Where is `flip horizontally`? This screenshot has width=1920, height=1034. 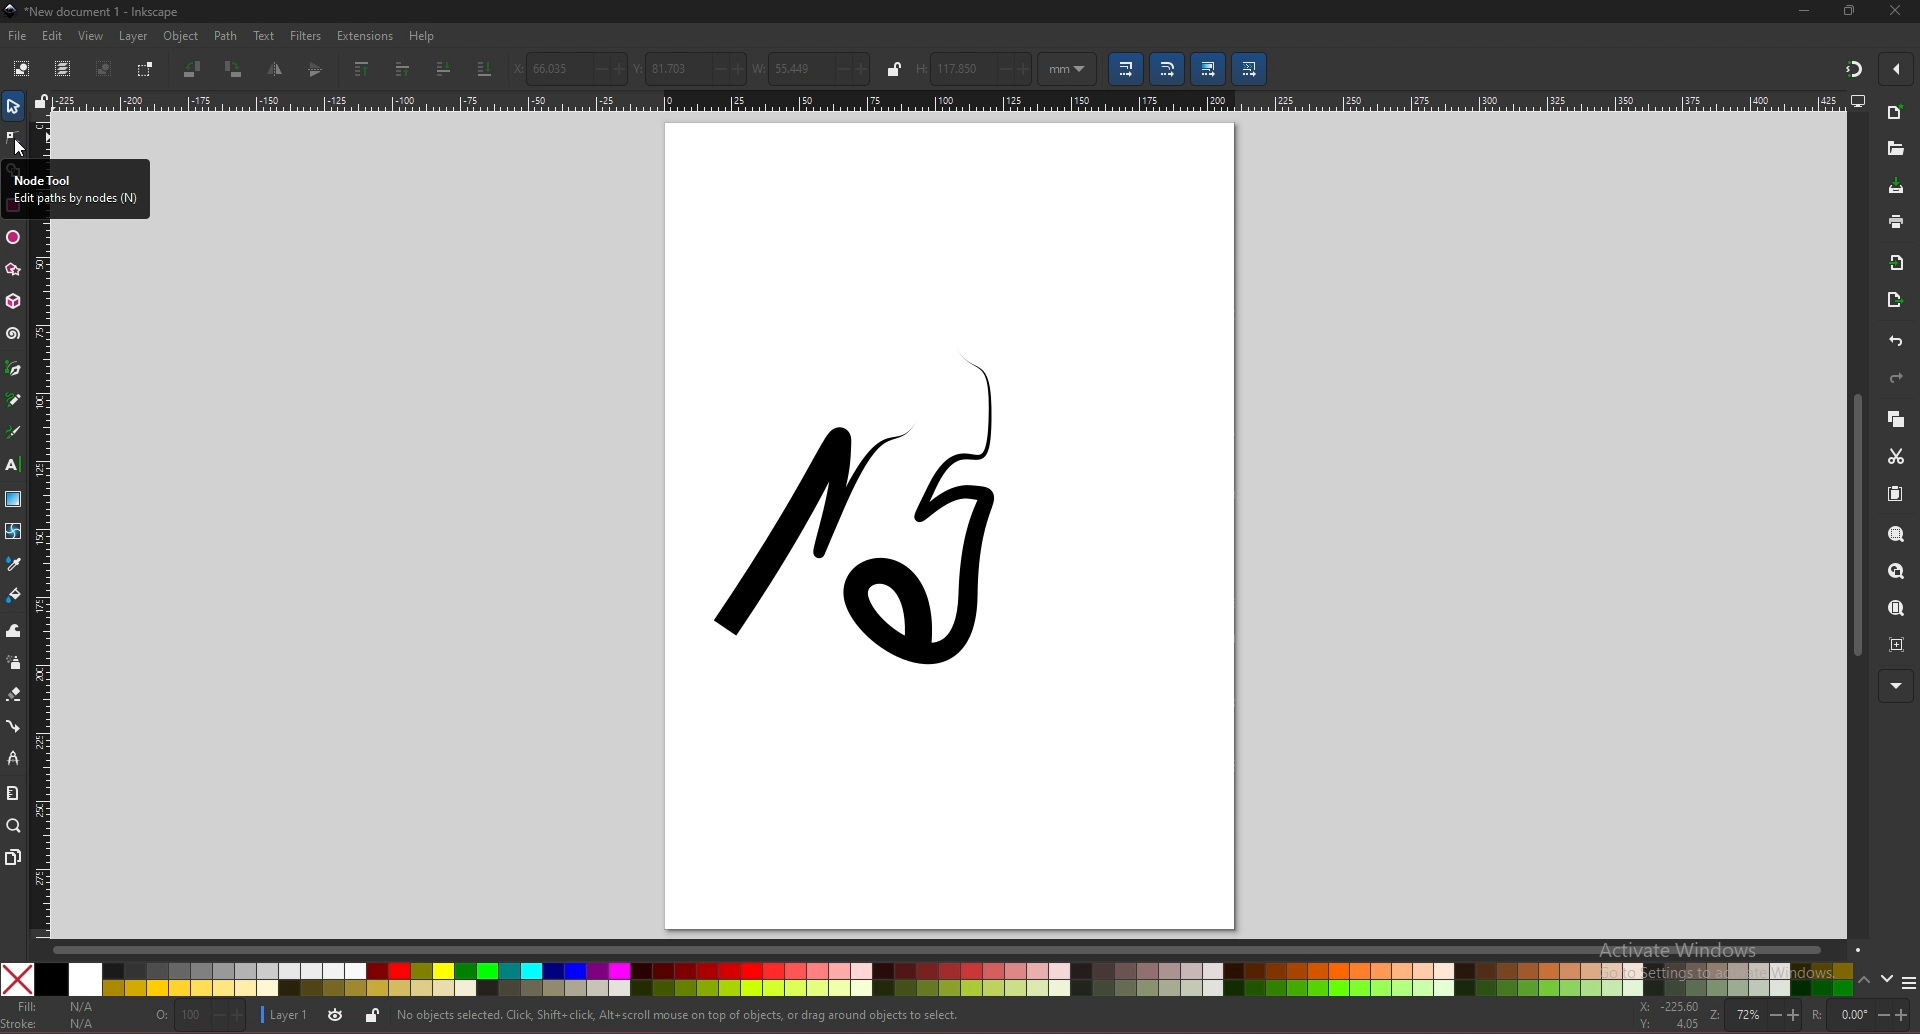
flip horizontally is located at coordinates (318, 70).